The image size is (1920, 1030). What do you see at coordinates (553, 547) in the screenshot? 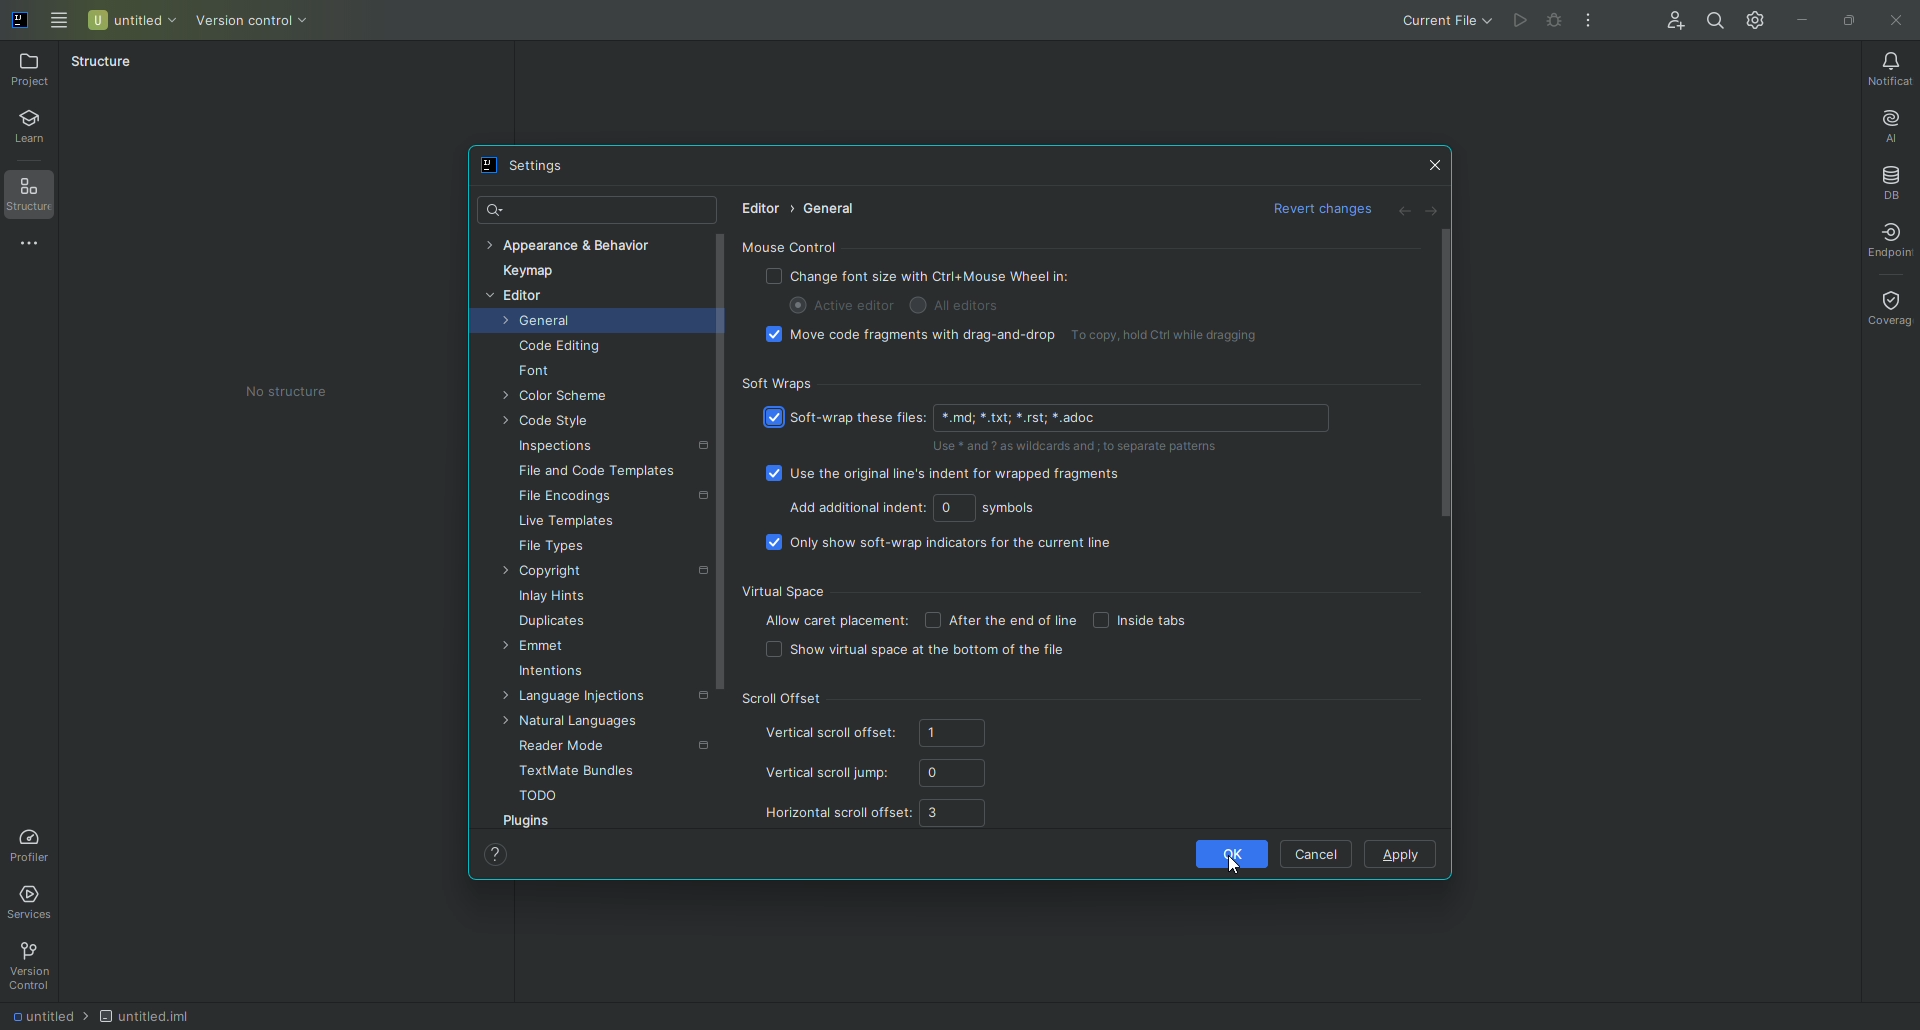
I see `File Types` at bounding box center [553, 547].